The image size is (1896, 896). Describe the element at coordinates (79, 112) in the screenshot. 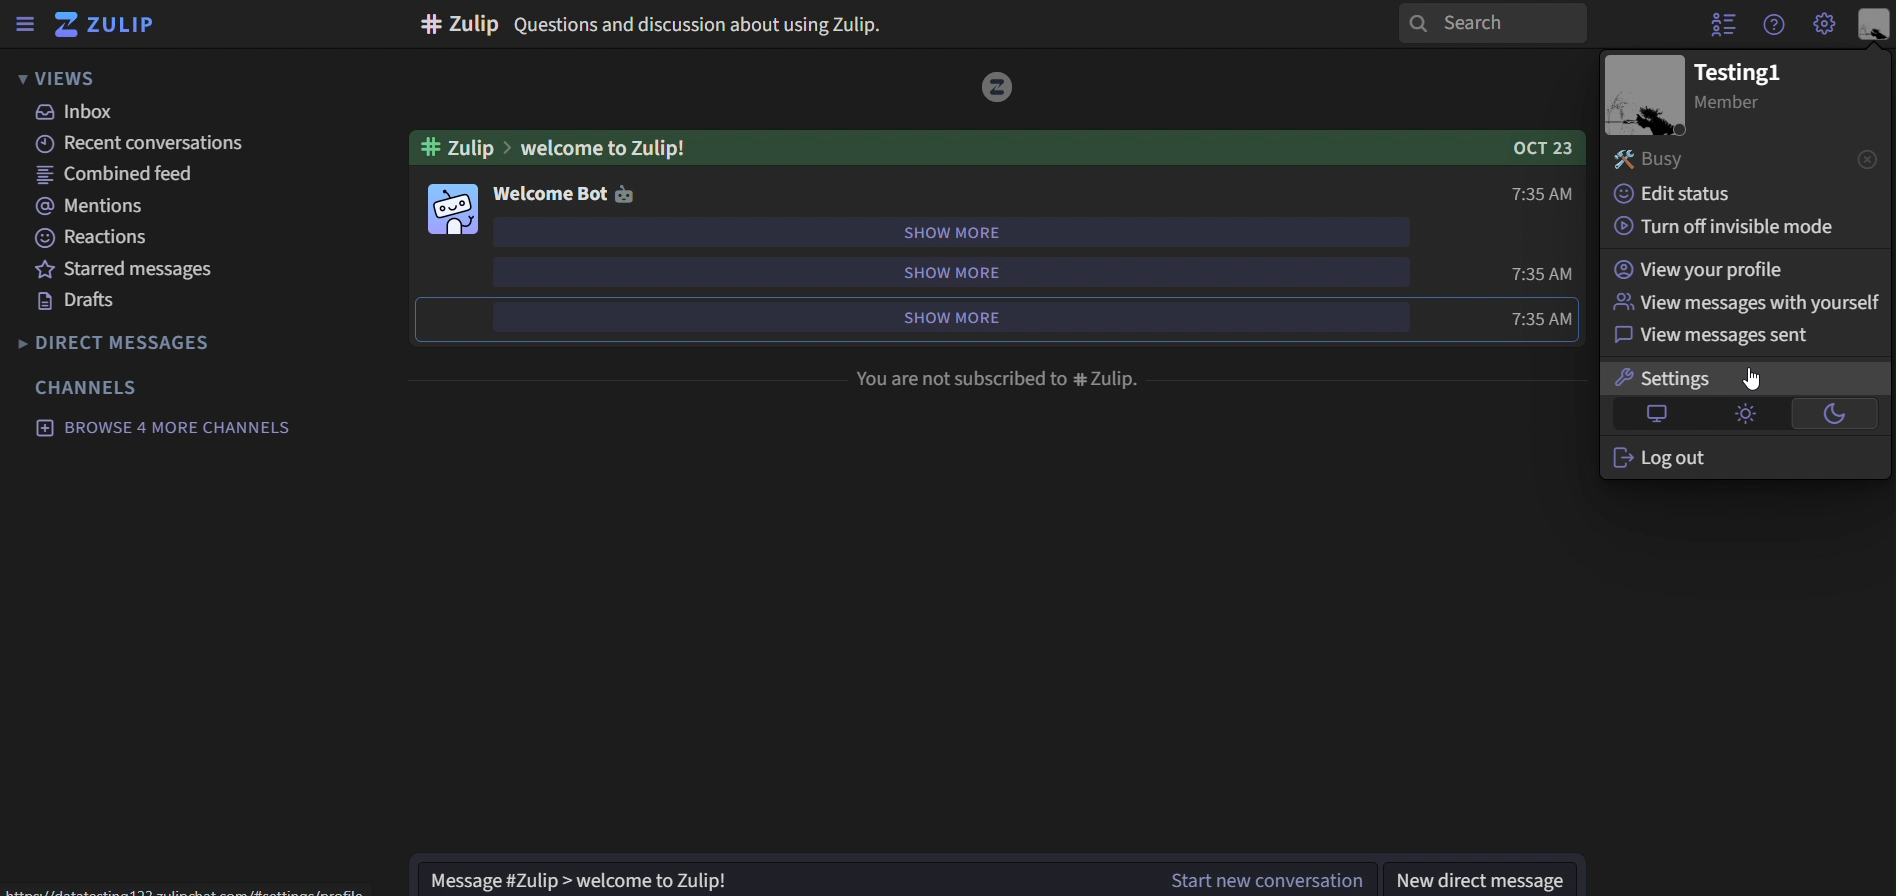

I see `inbox` at that location.